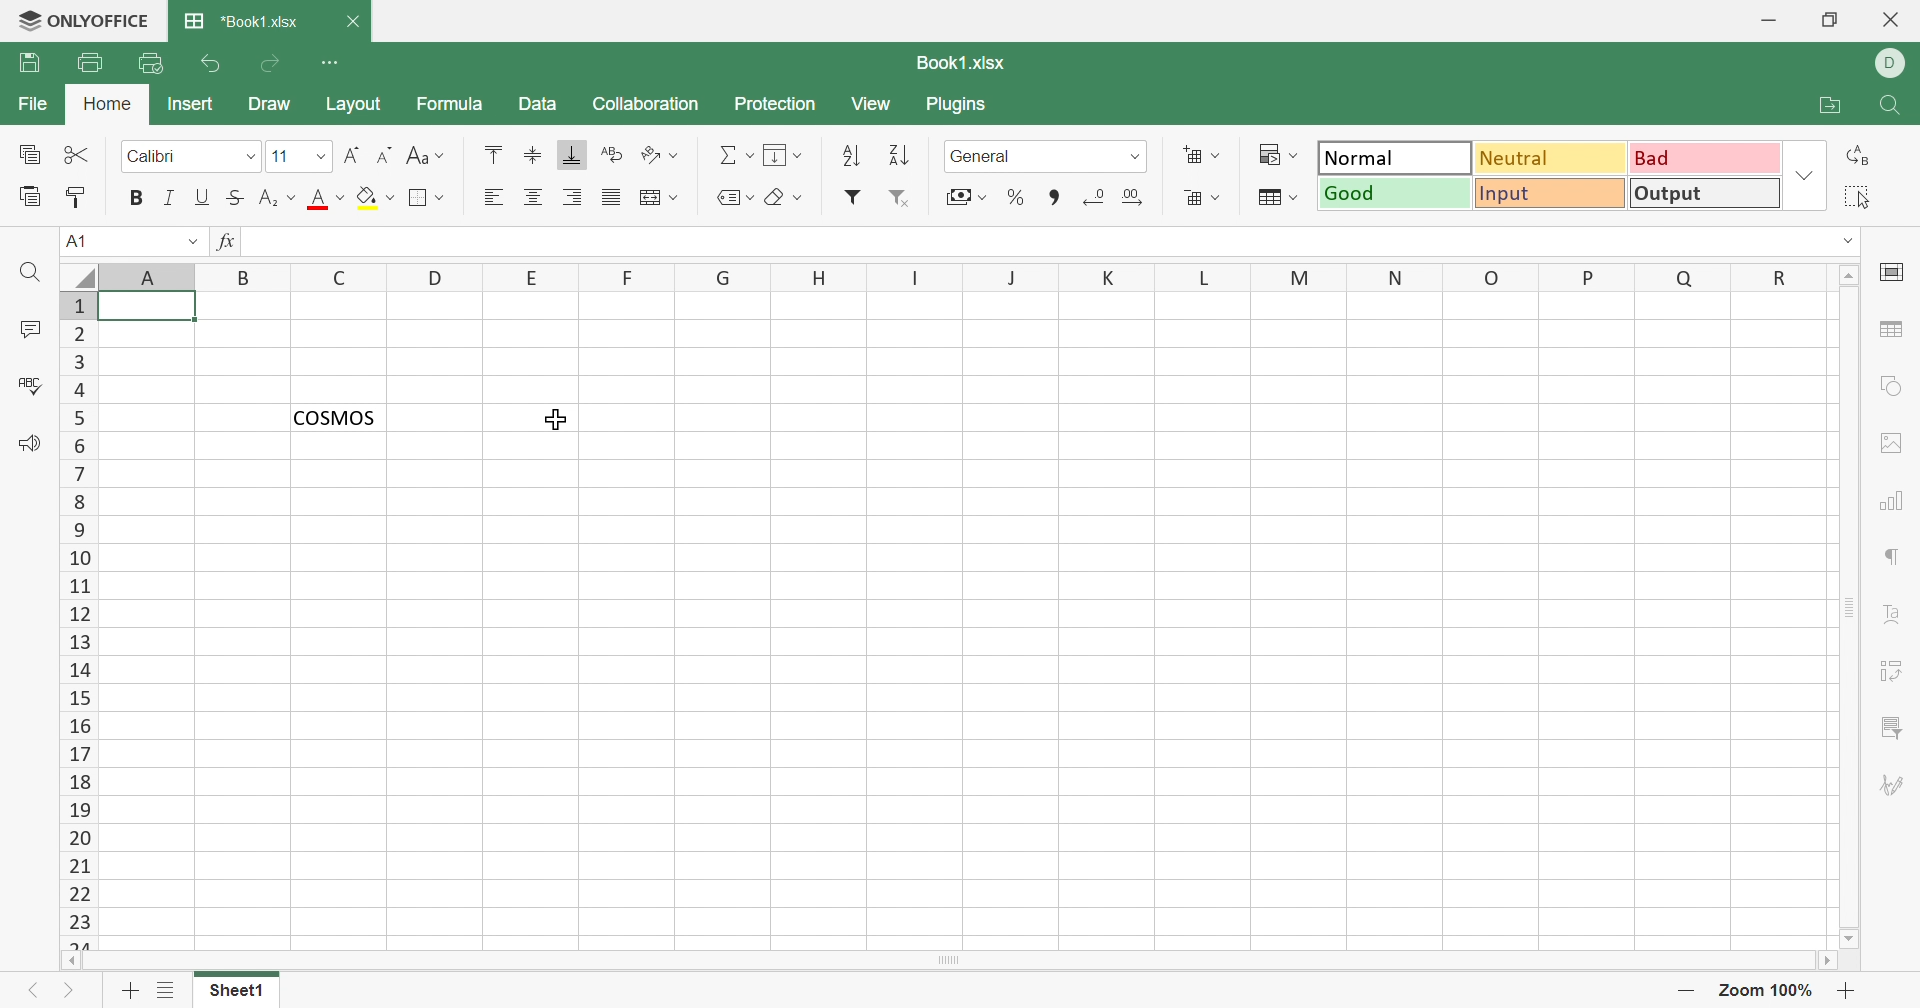 This screenshot has height=1008, width=1920. I want to click on Column Names, so click(967, 276).